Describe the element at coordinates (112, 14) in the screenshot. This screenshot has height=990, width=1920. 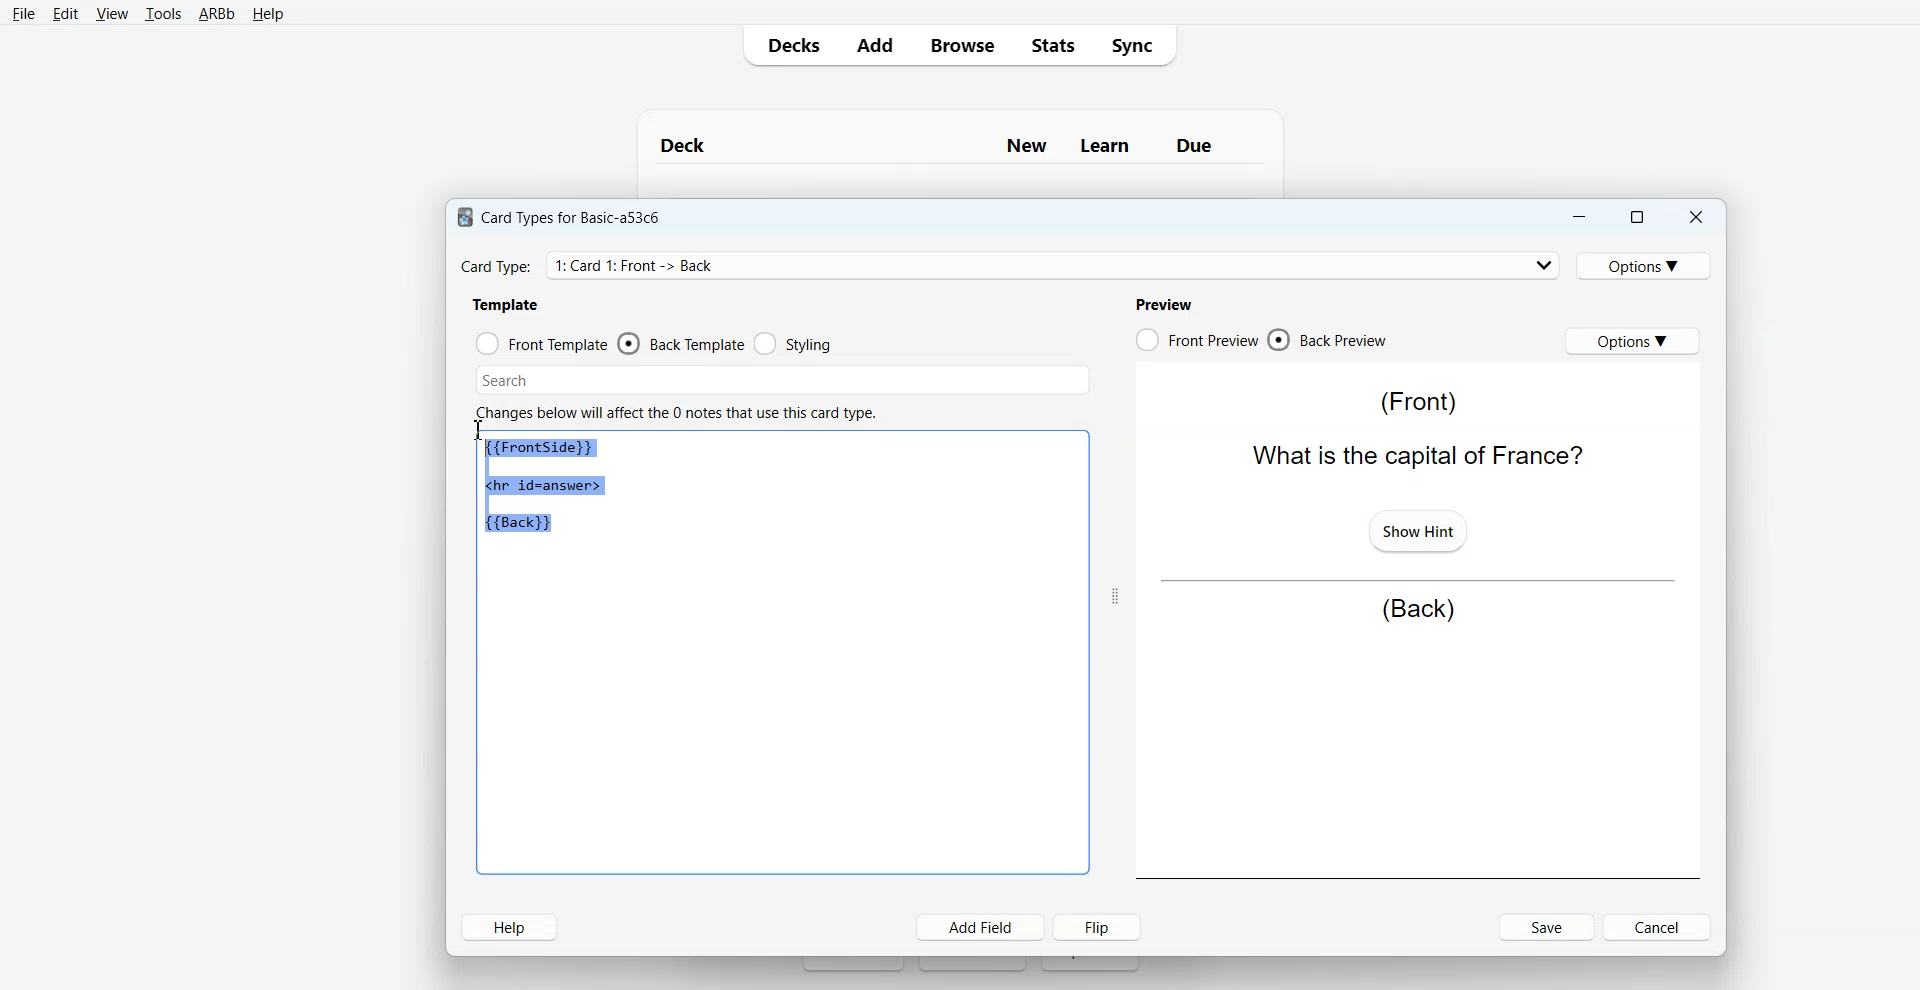
I see `View` at that location.